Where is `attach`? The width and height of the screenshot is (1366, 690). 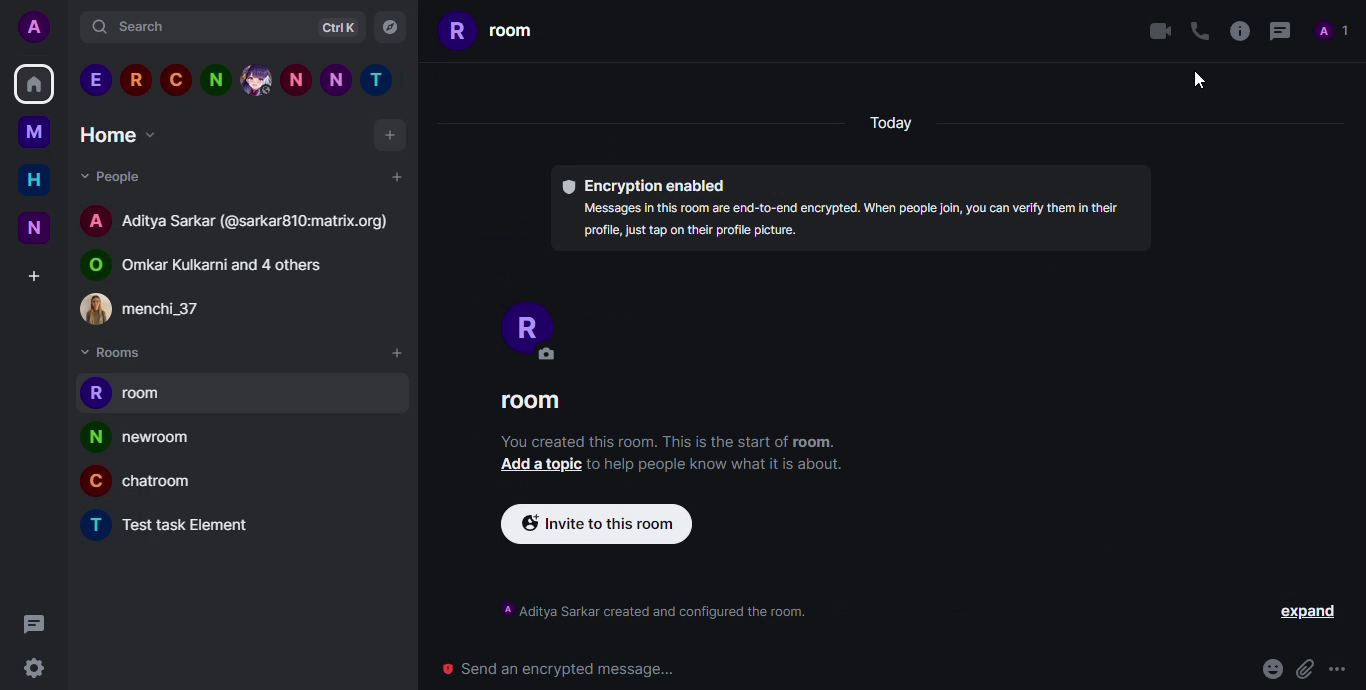 attach is located at coordinates (1304, 669).